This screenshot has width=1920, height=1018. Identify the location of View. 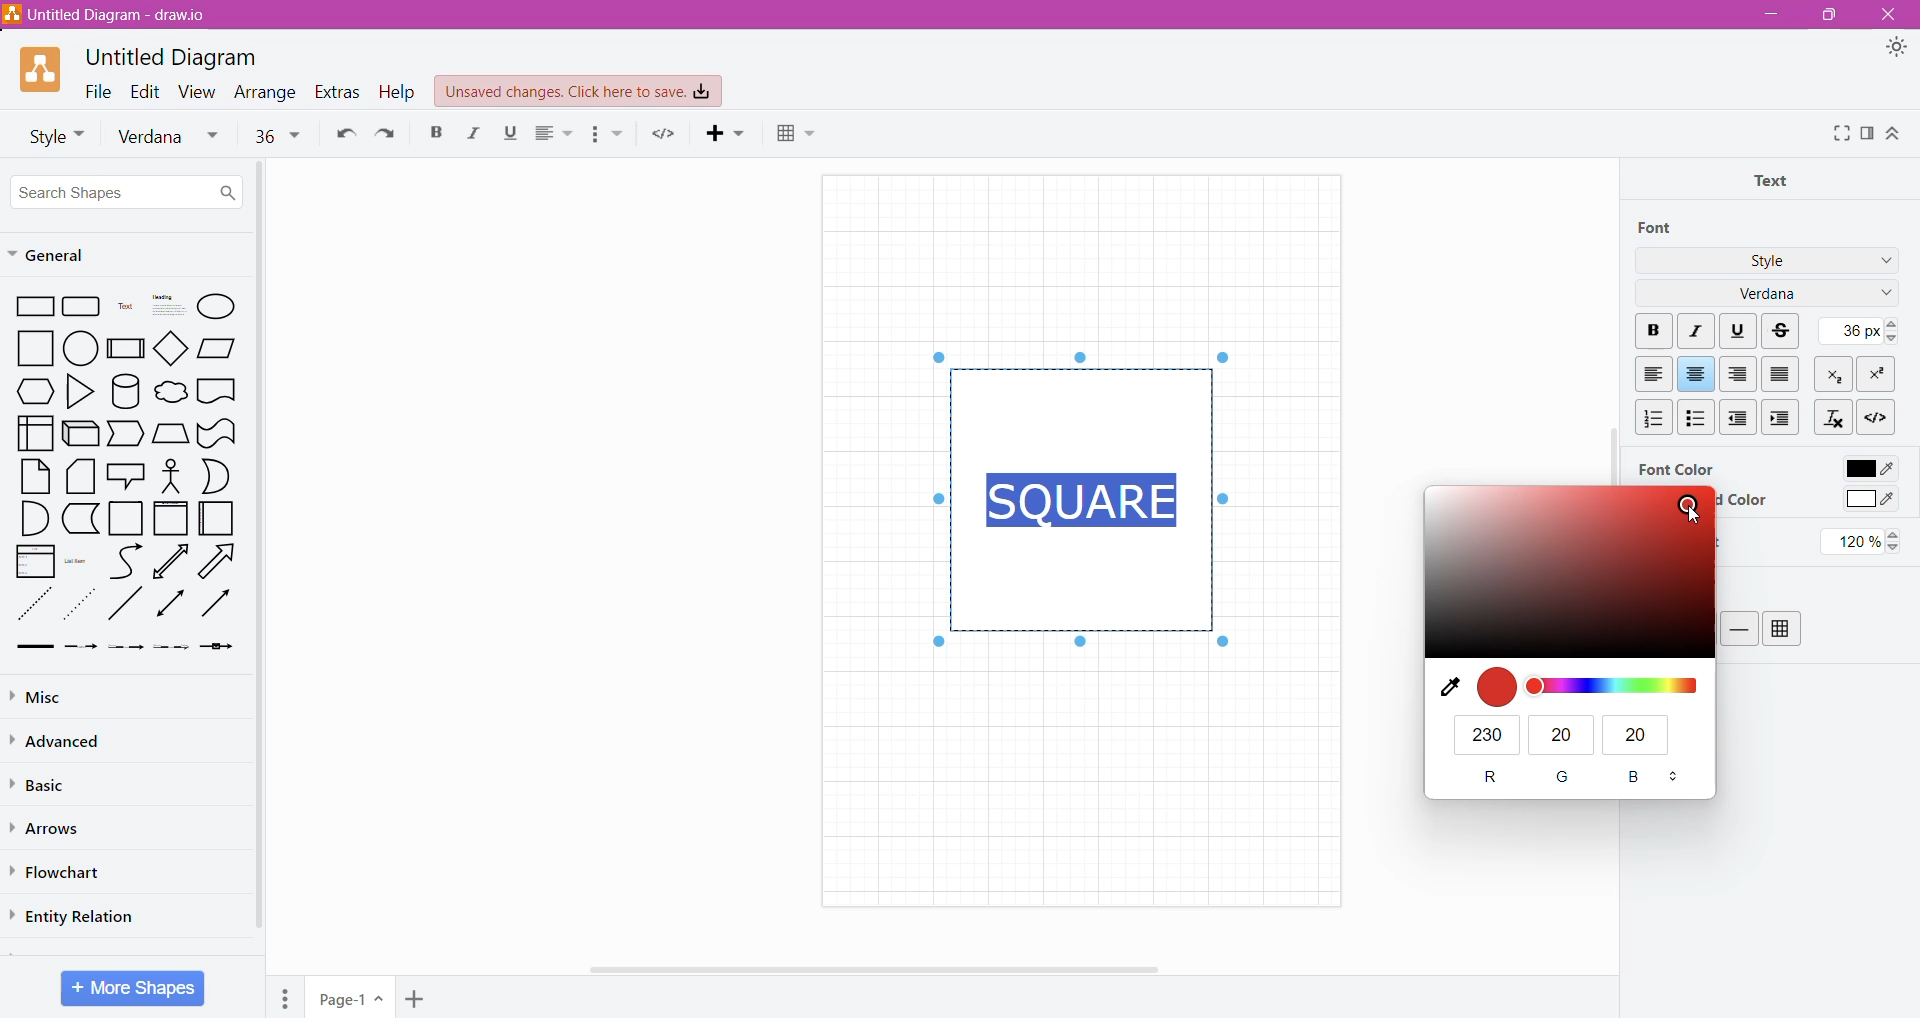
(198, 90).